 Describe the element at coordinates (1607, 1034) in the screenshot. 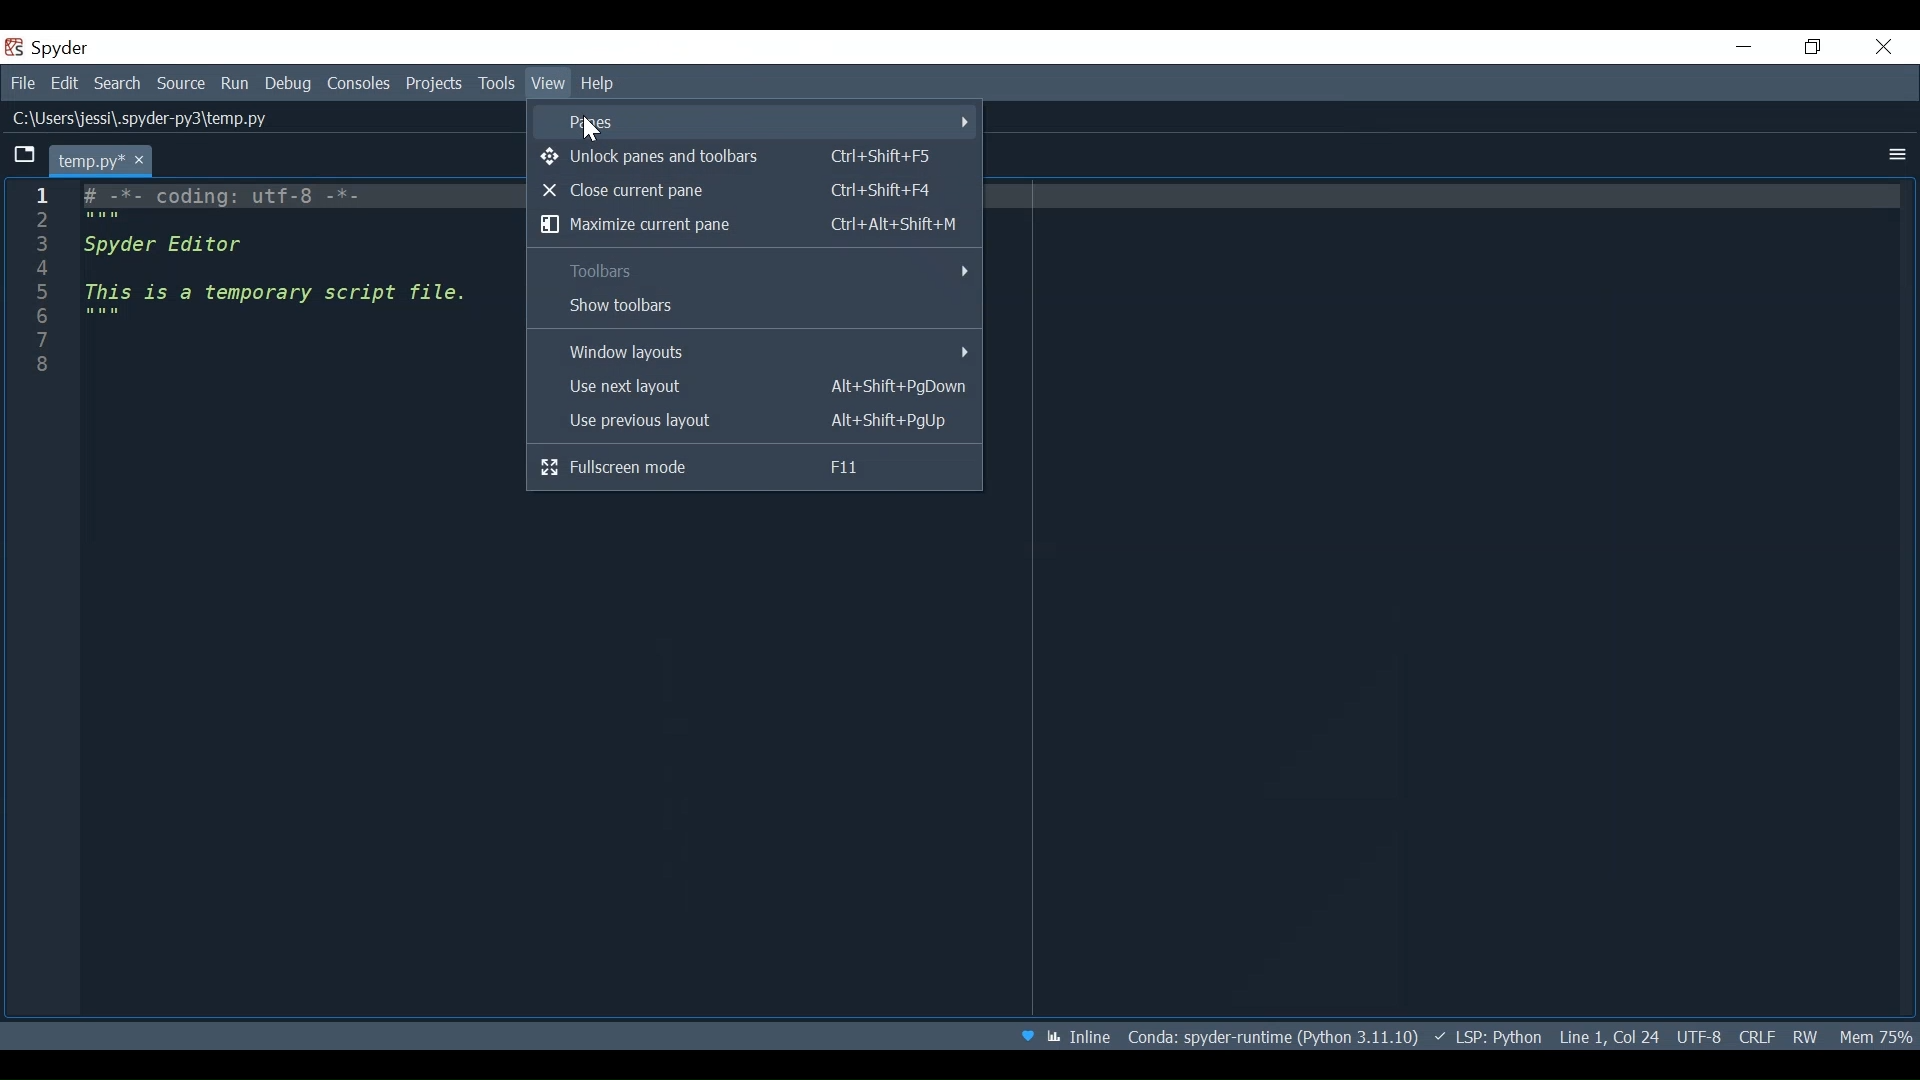

I see `Cursor position` at that location.